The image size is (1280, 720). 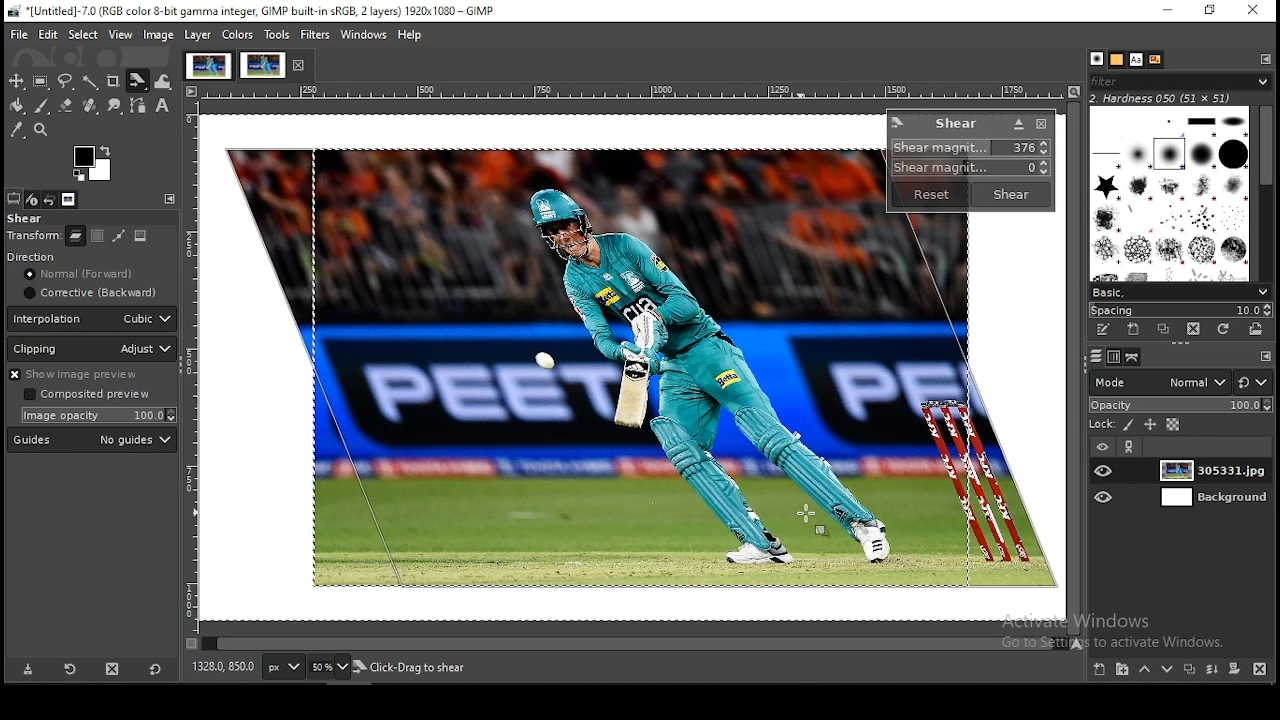 What do you see at coordinates (32, 200) in the screenshot?
I see `device status` at bounding box center [32, 200].